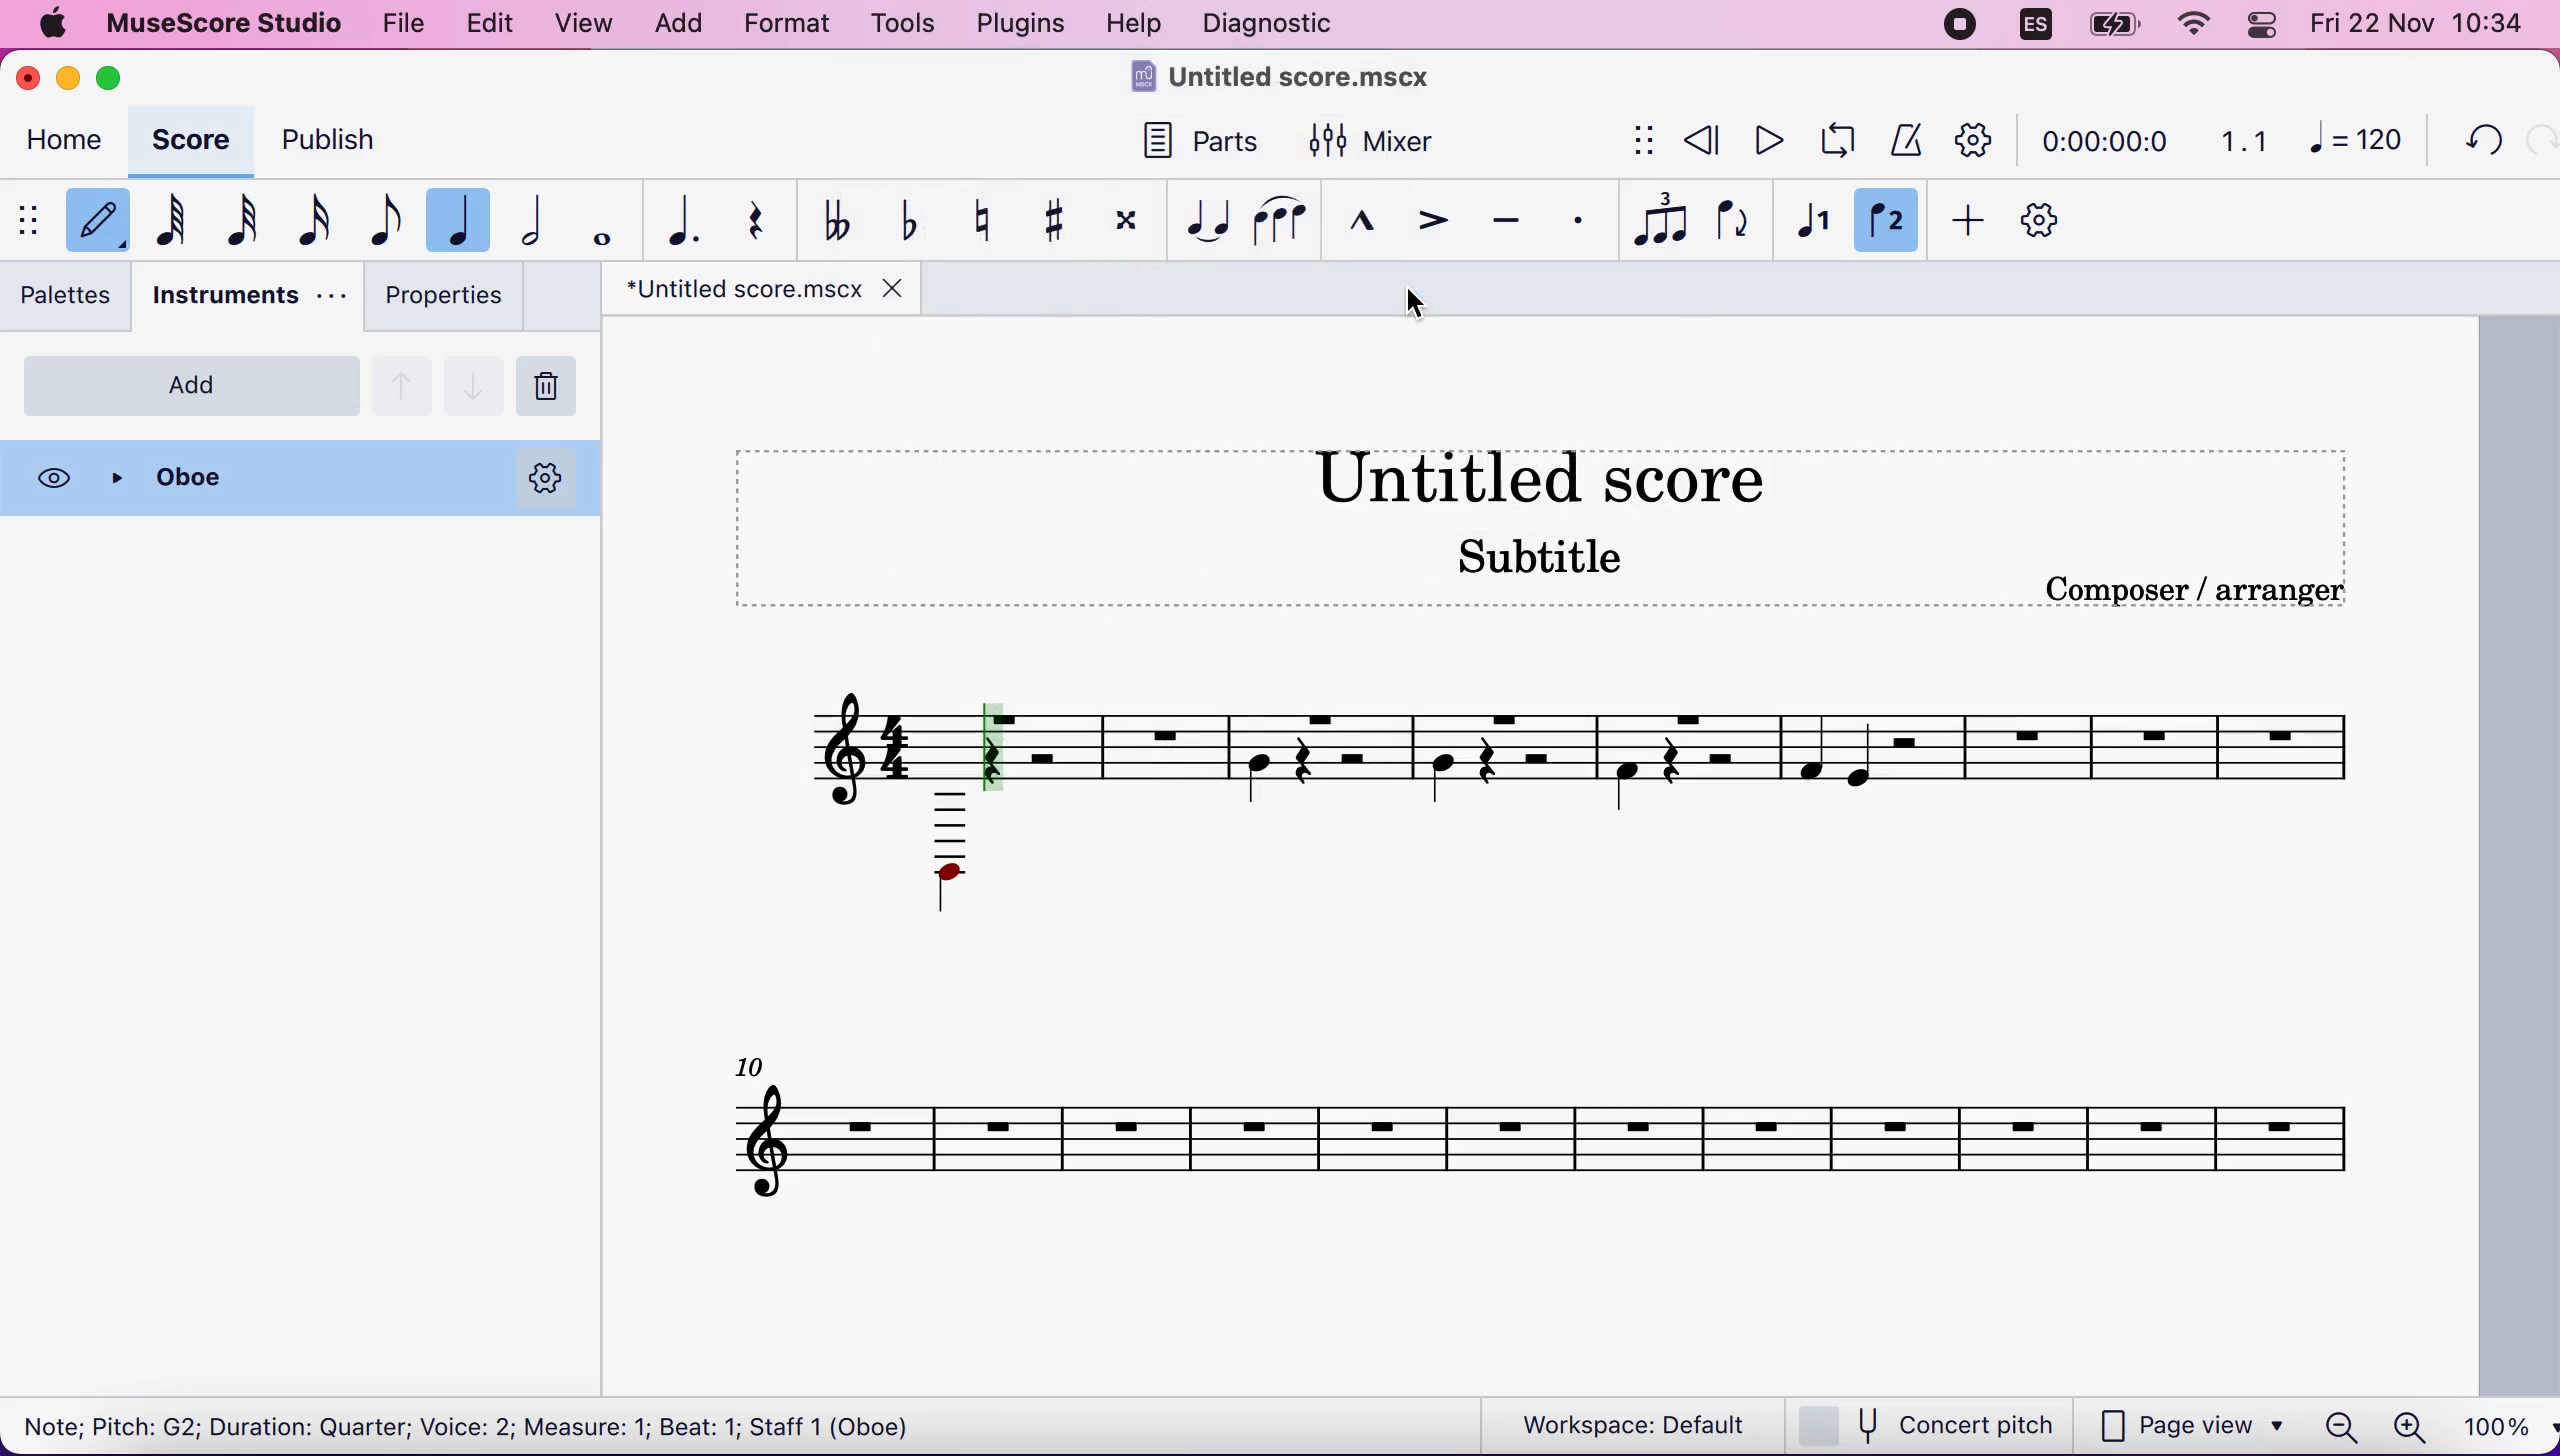  What do you see at coordinates (237, 23) in the screenshot?
I see `musescore studio` at bounding box center [237, 23].